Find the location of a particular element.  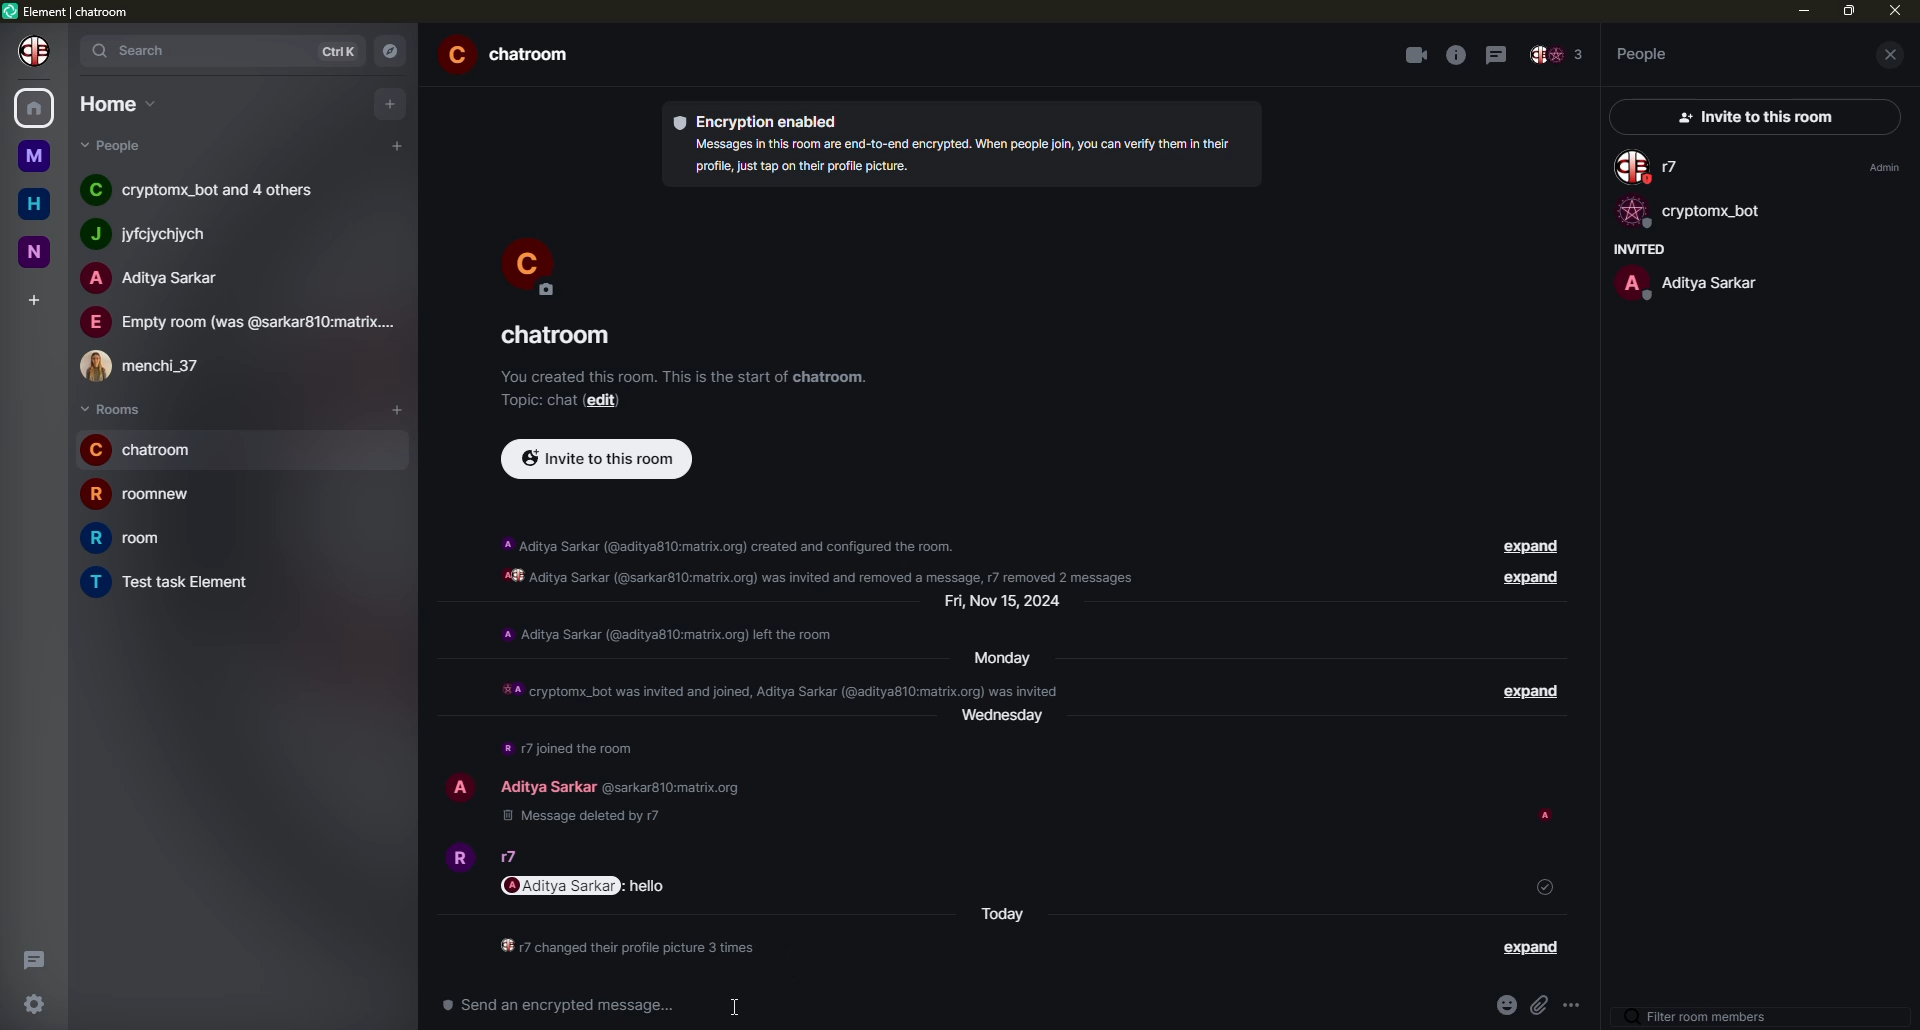

people is located at coordinates (153, 362).